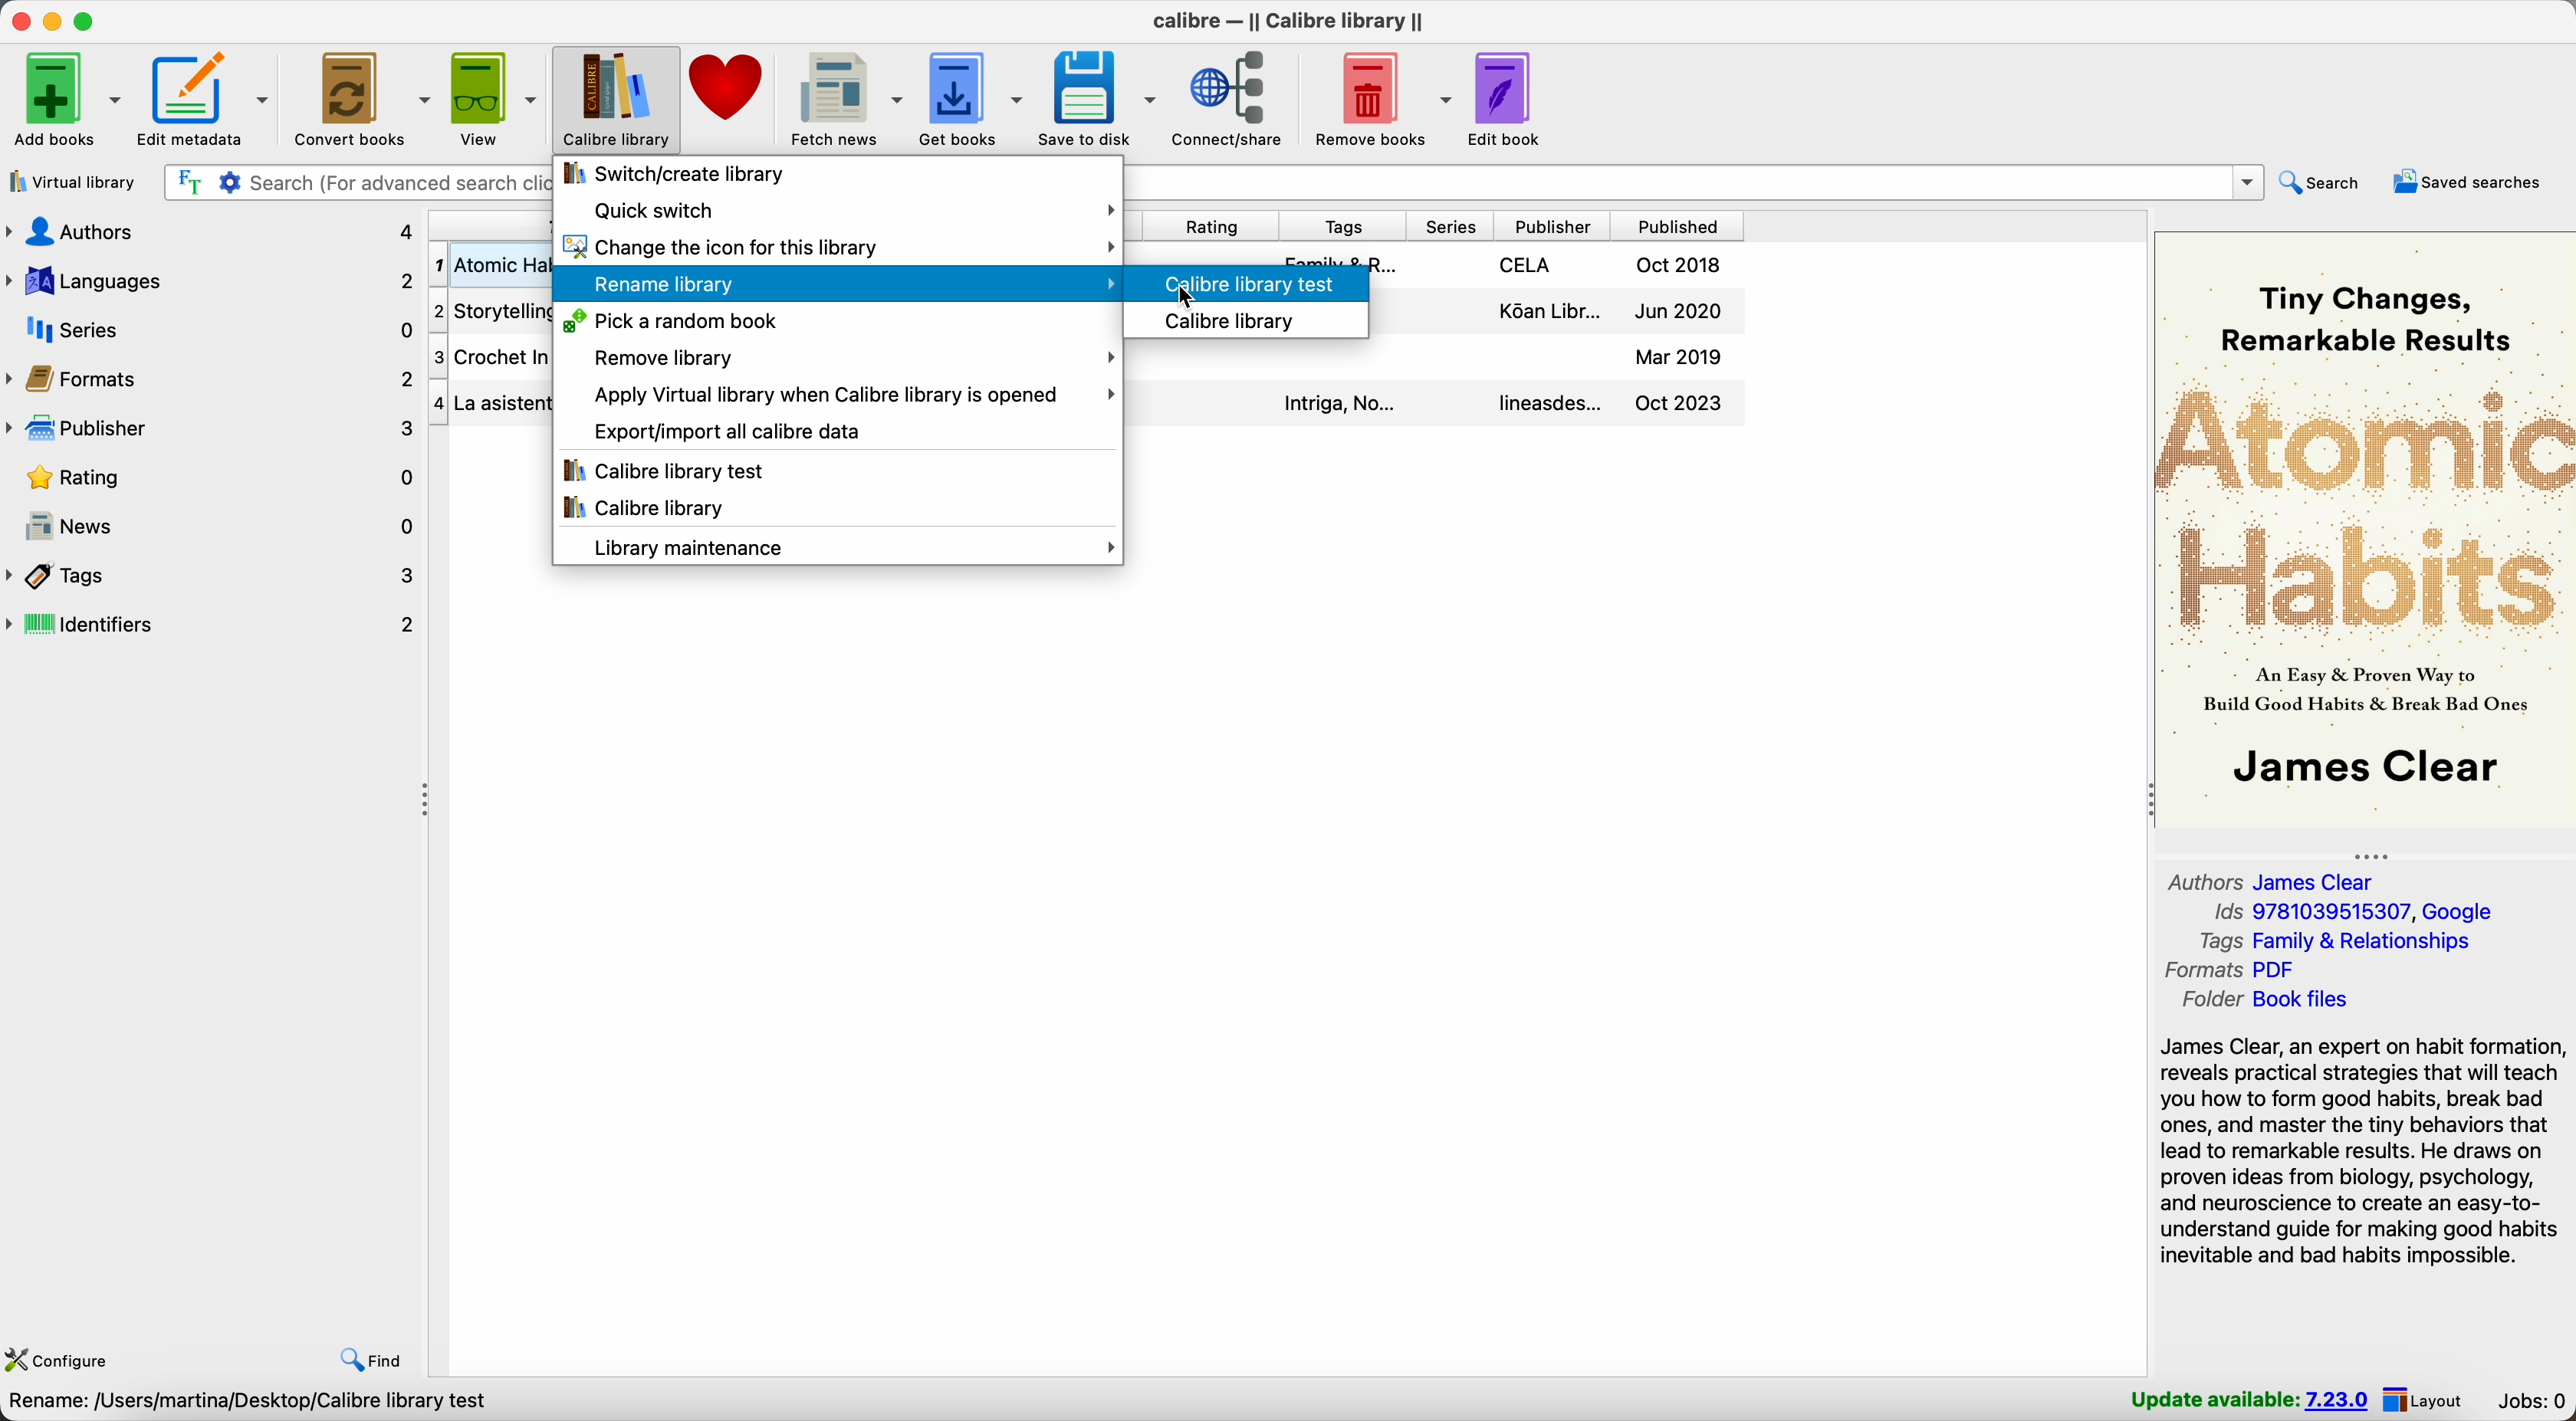 The image size is (2576, 1421). I want to click on La Asistenta details book, so click(1436, 404).